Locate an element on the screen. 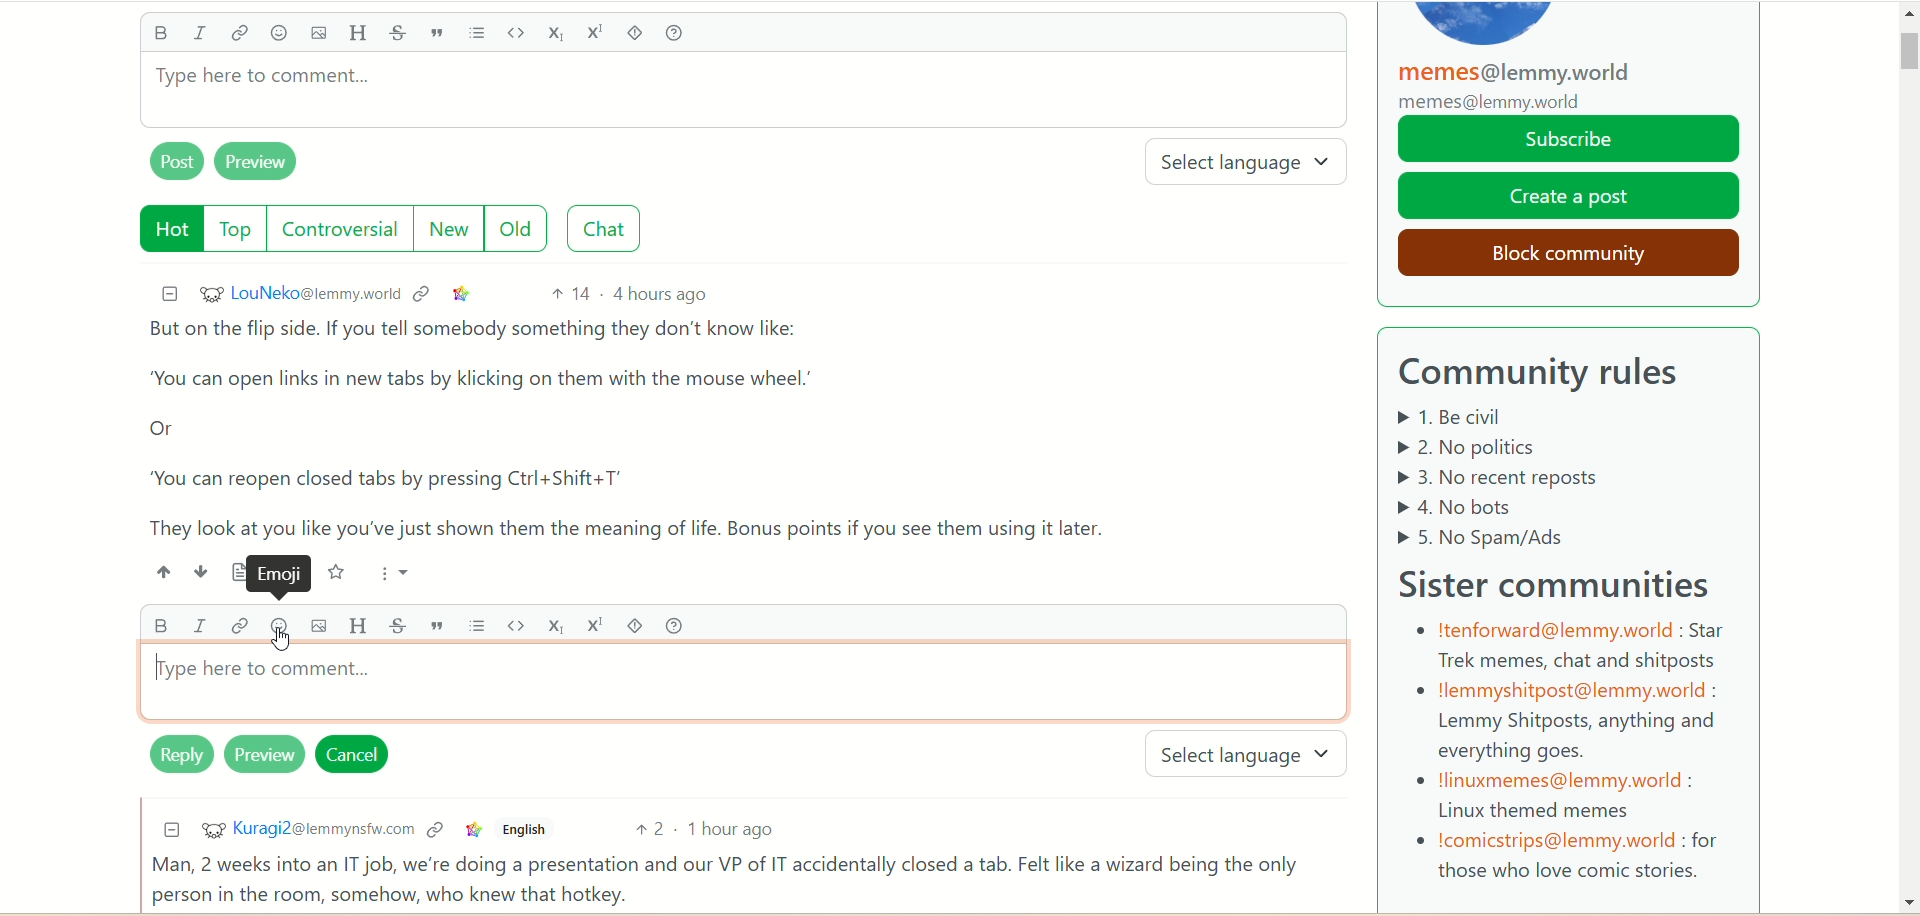  link is located at coordinates (238, 627).